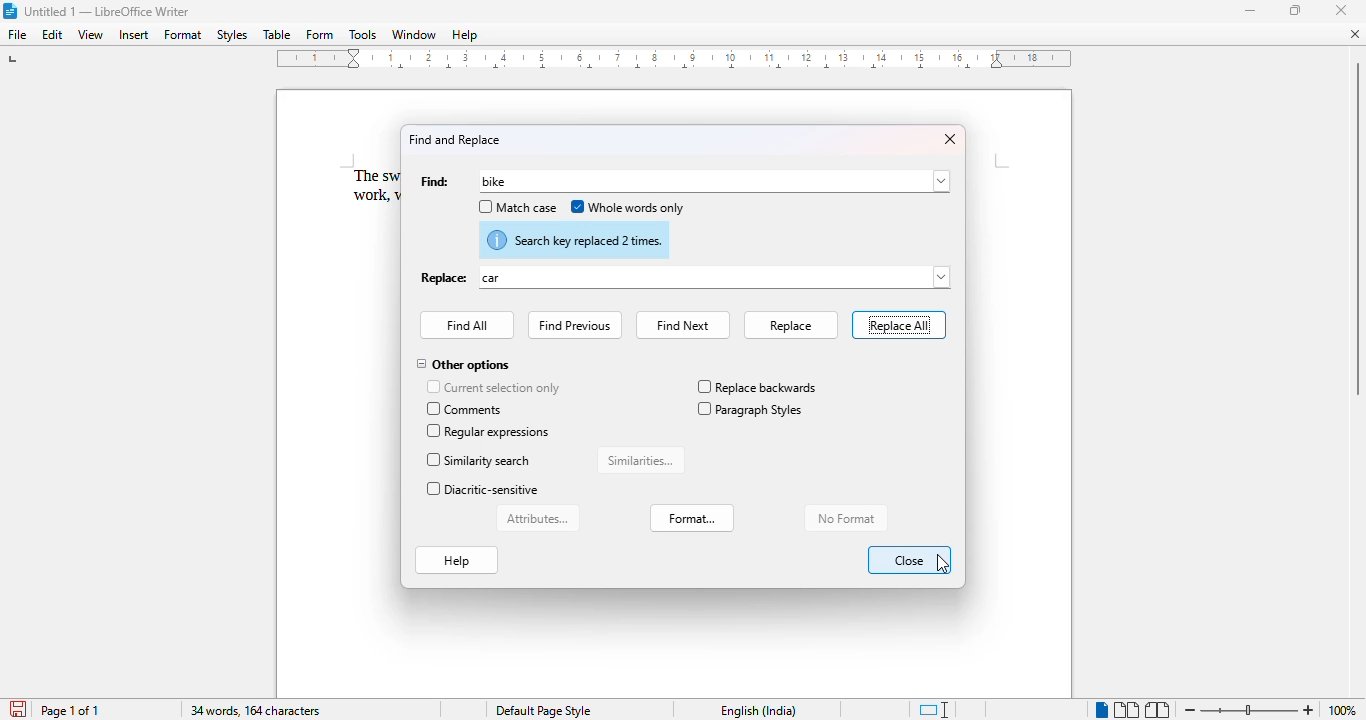 This screenshot has width=1366, height=720. I want to click on cursor, so click(943, 564).